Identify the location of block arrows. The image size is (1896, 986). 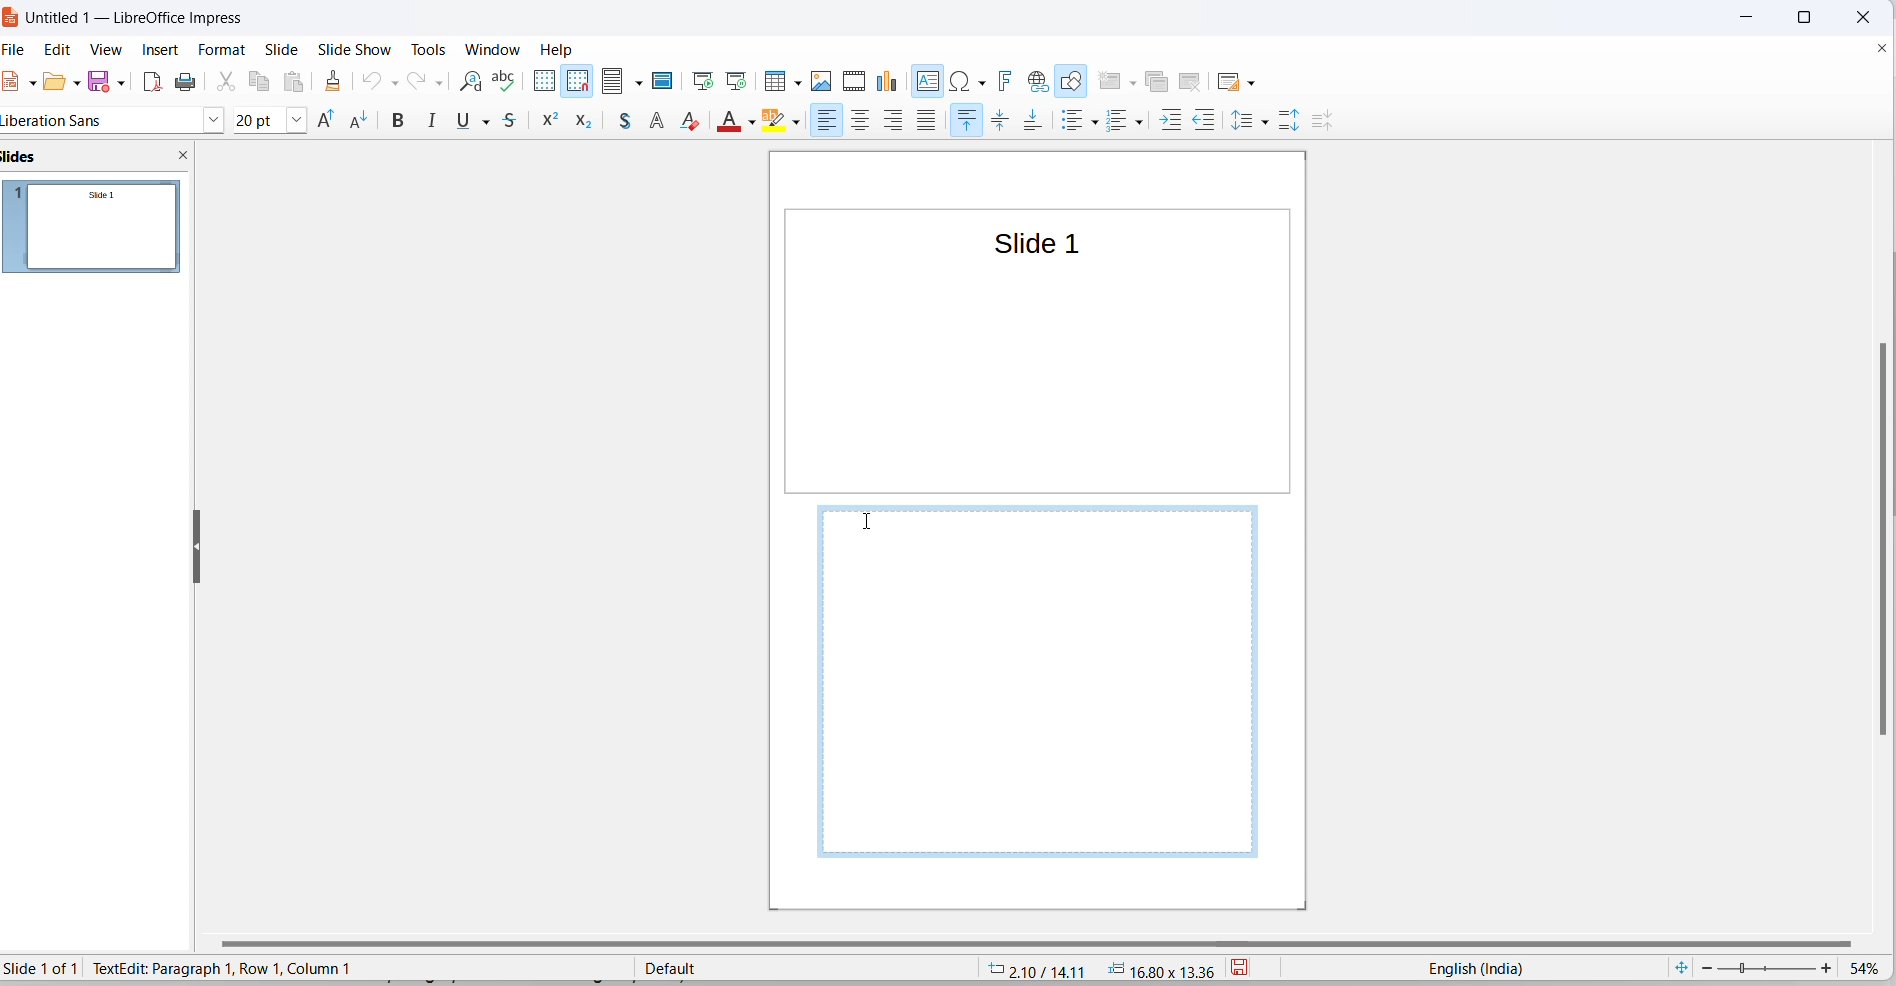
(518, 123).